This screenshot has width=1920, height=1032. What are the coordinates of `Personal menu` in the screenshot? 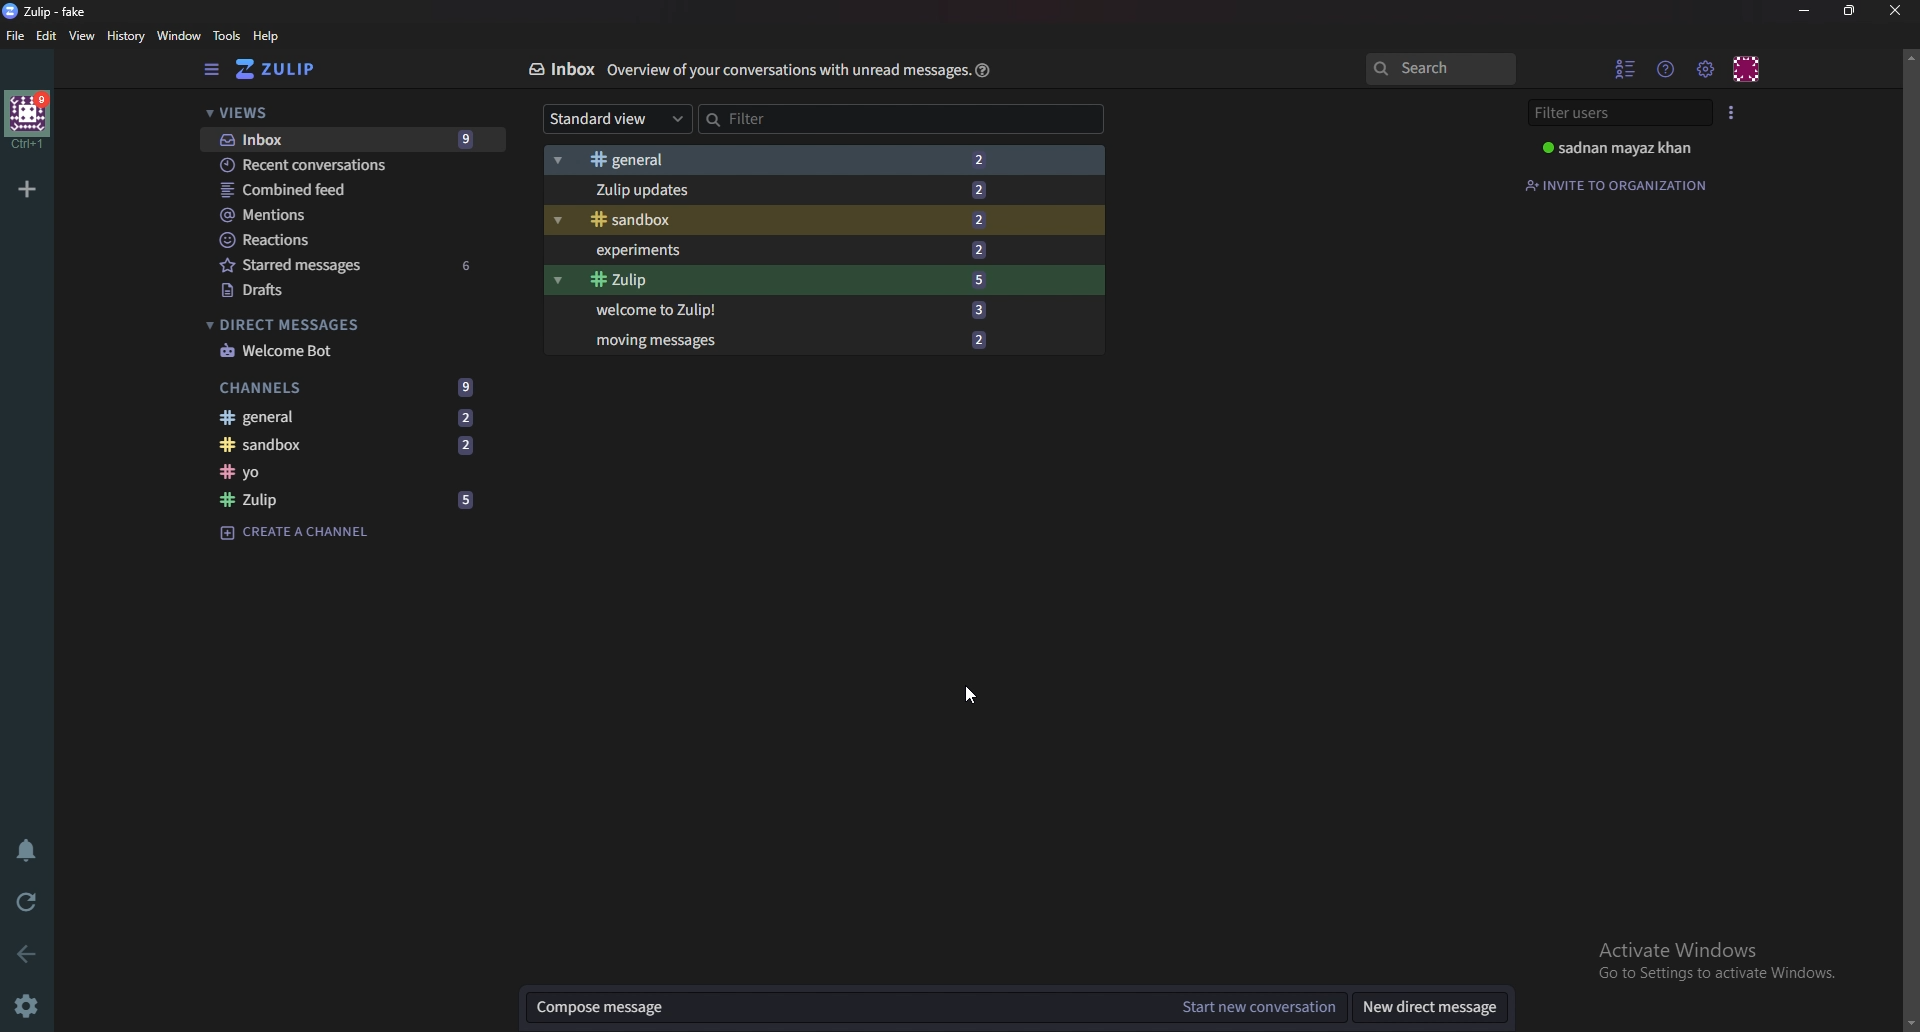 It's located at (1745, 69).